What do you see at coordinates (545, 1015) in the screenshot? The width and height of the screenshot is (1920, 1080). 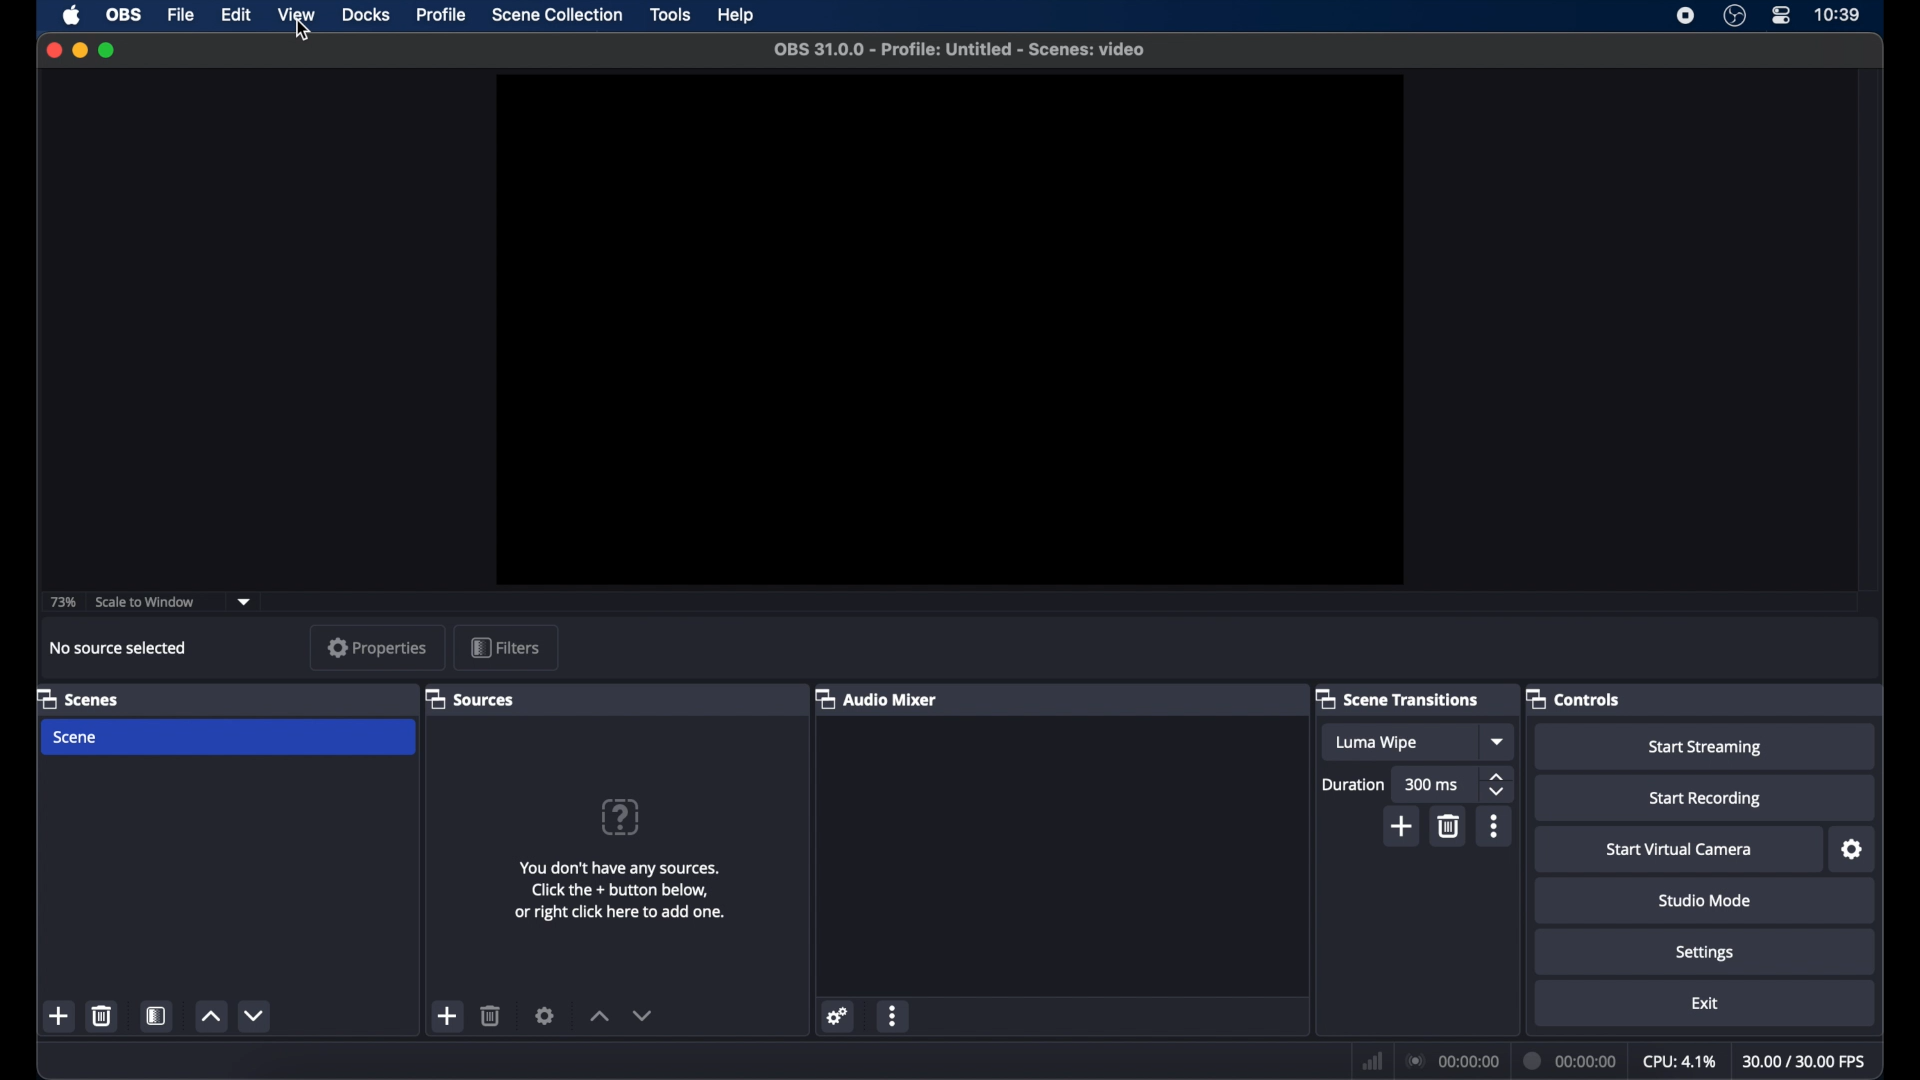 I see `settings` at bounding box center [545, 1015].